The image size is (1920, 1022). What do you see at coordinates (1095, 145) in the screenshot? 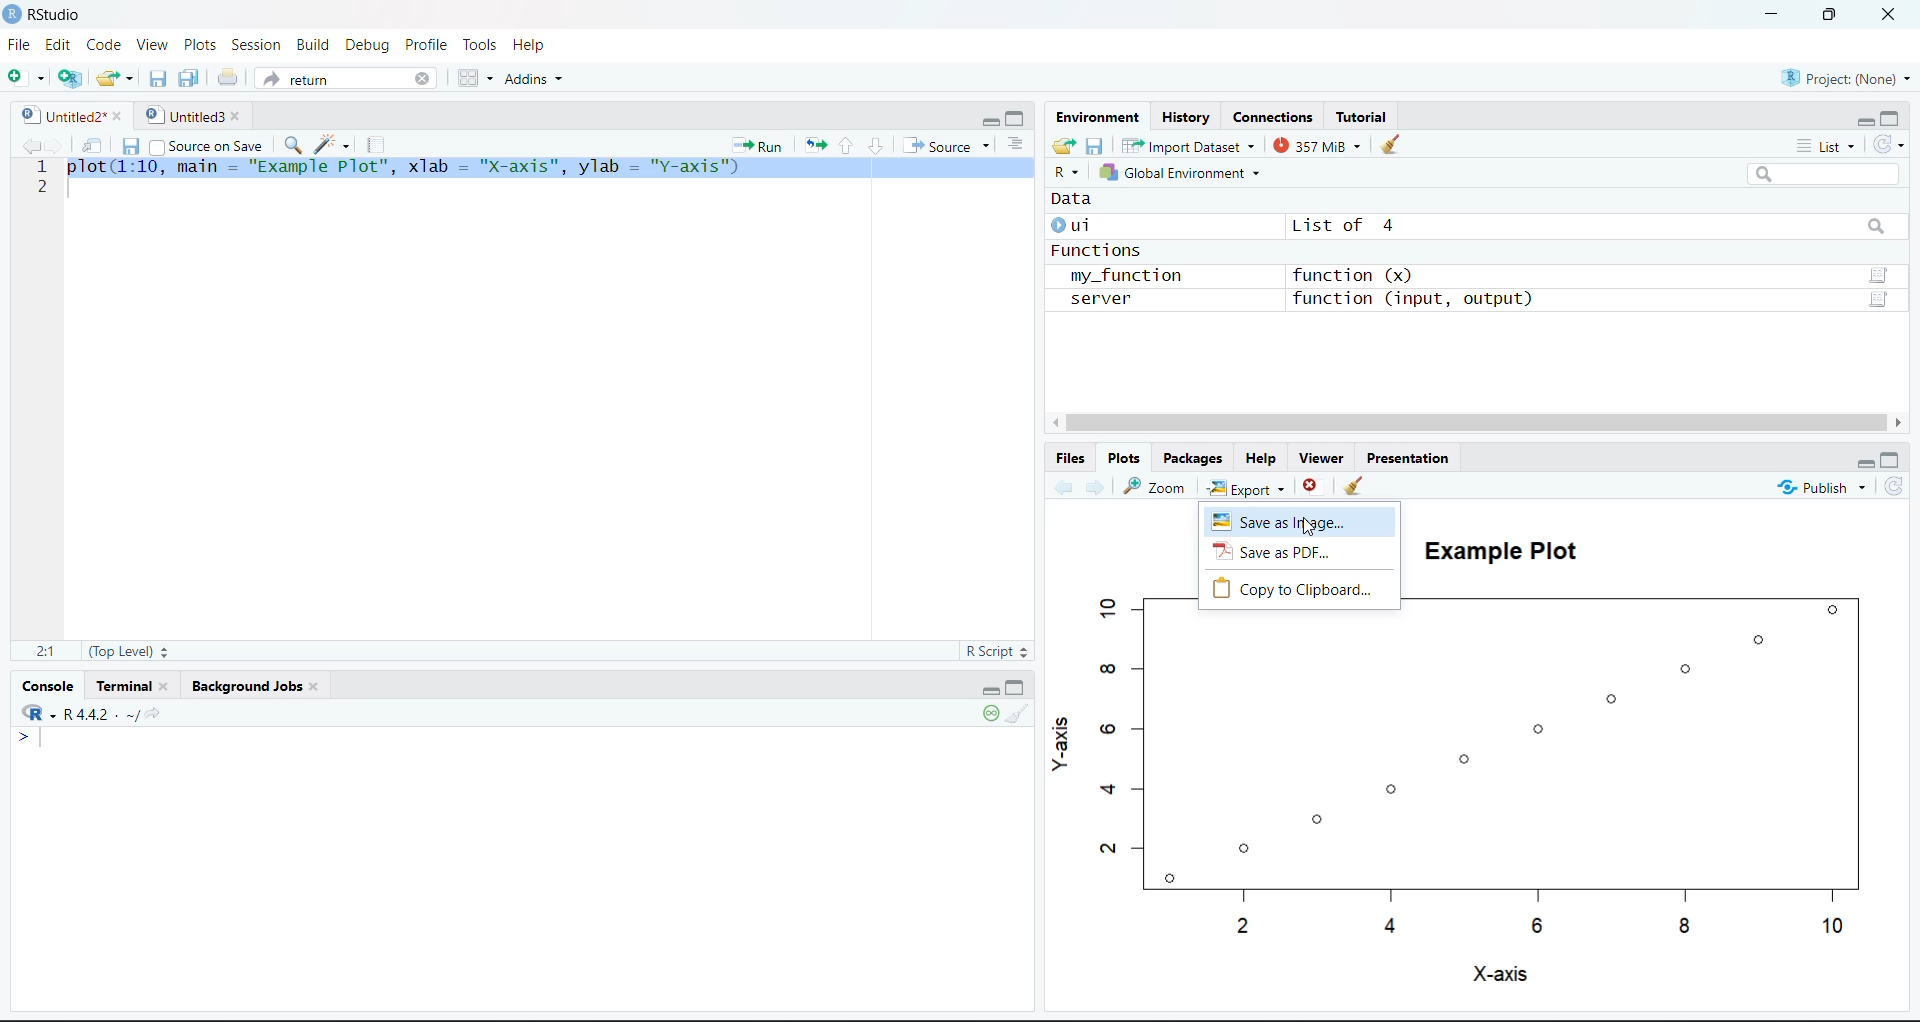
I see `Save workspace as` at bounding box center [1095, 145].